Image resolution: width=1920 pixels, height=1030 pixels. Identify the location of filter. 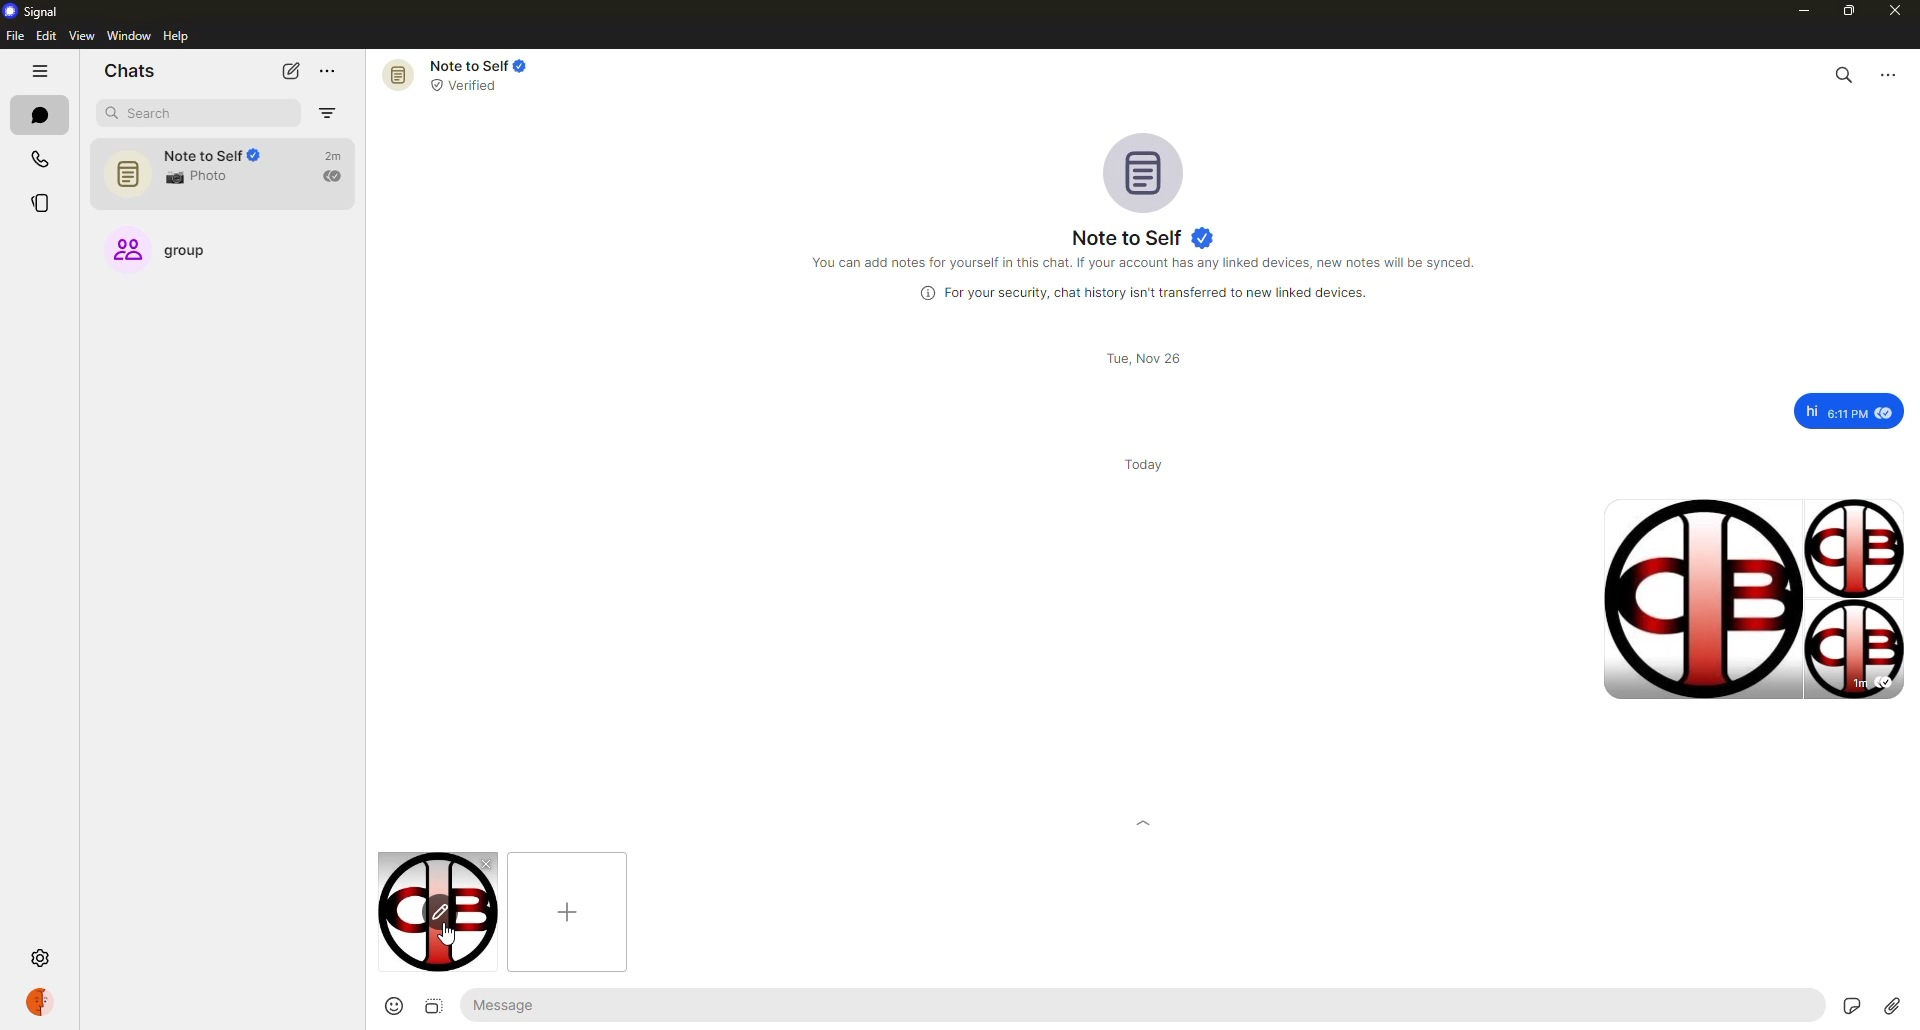
(328, 113).